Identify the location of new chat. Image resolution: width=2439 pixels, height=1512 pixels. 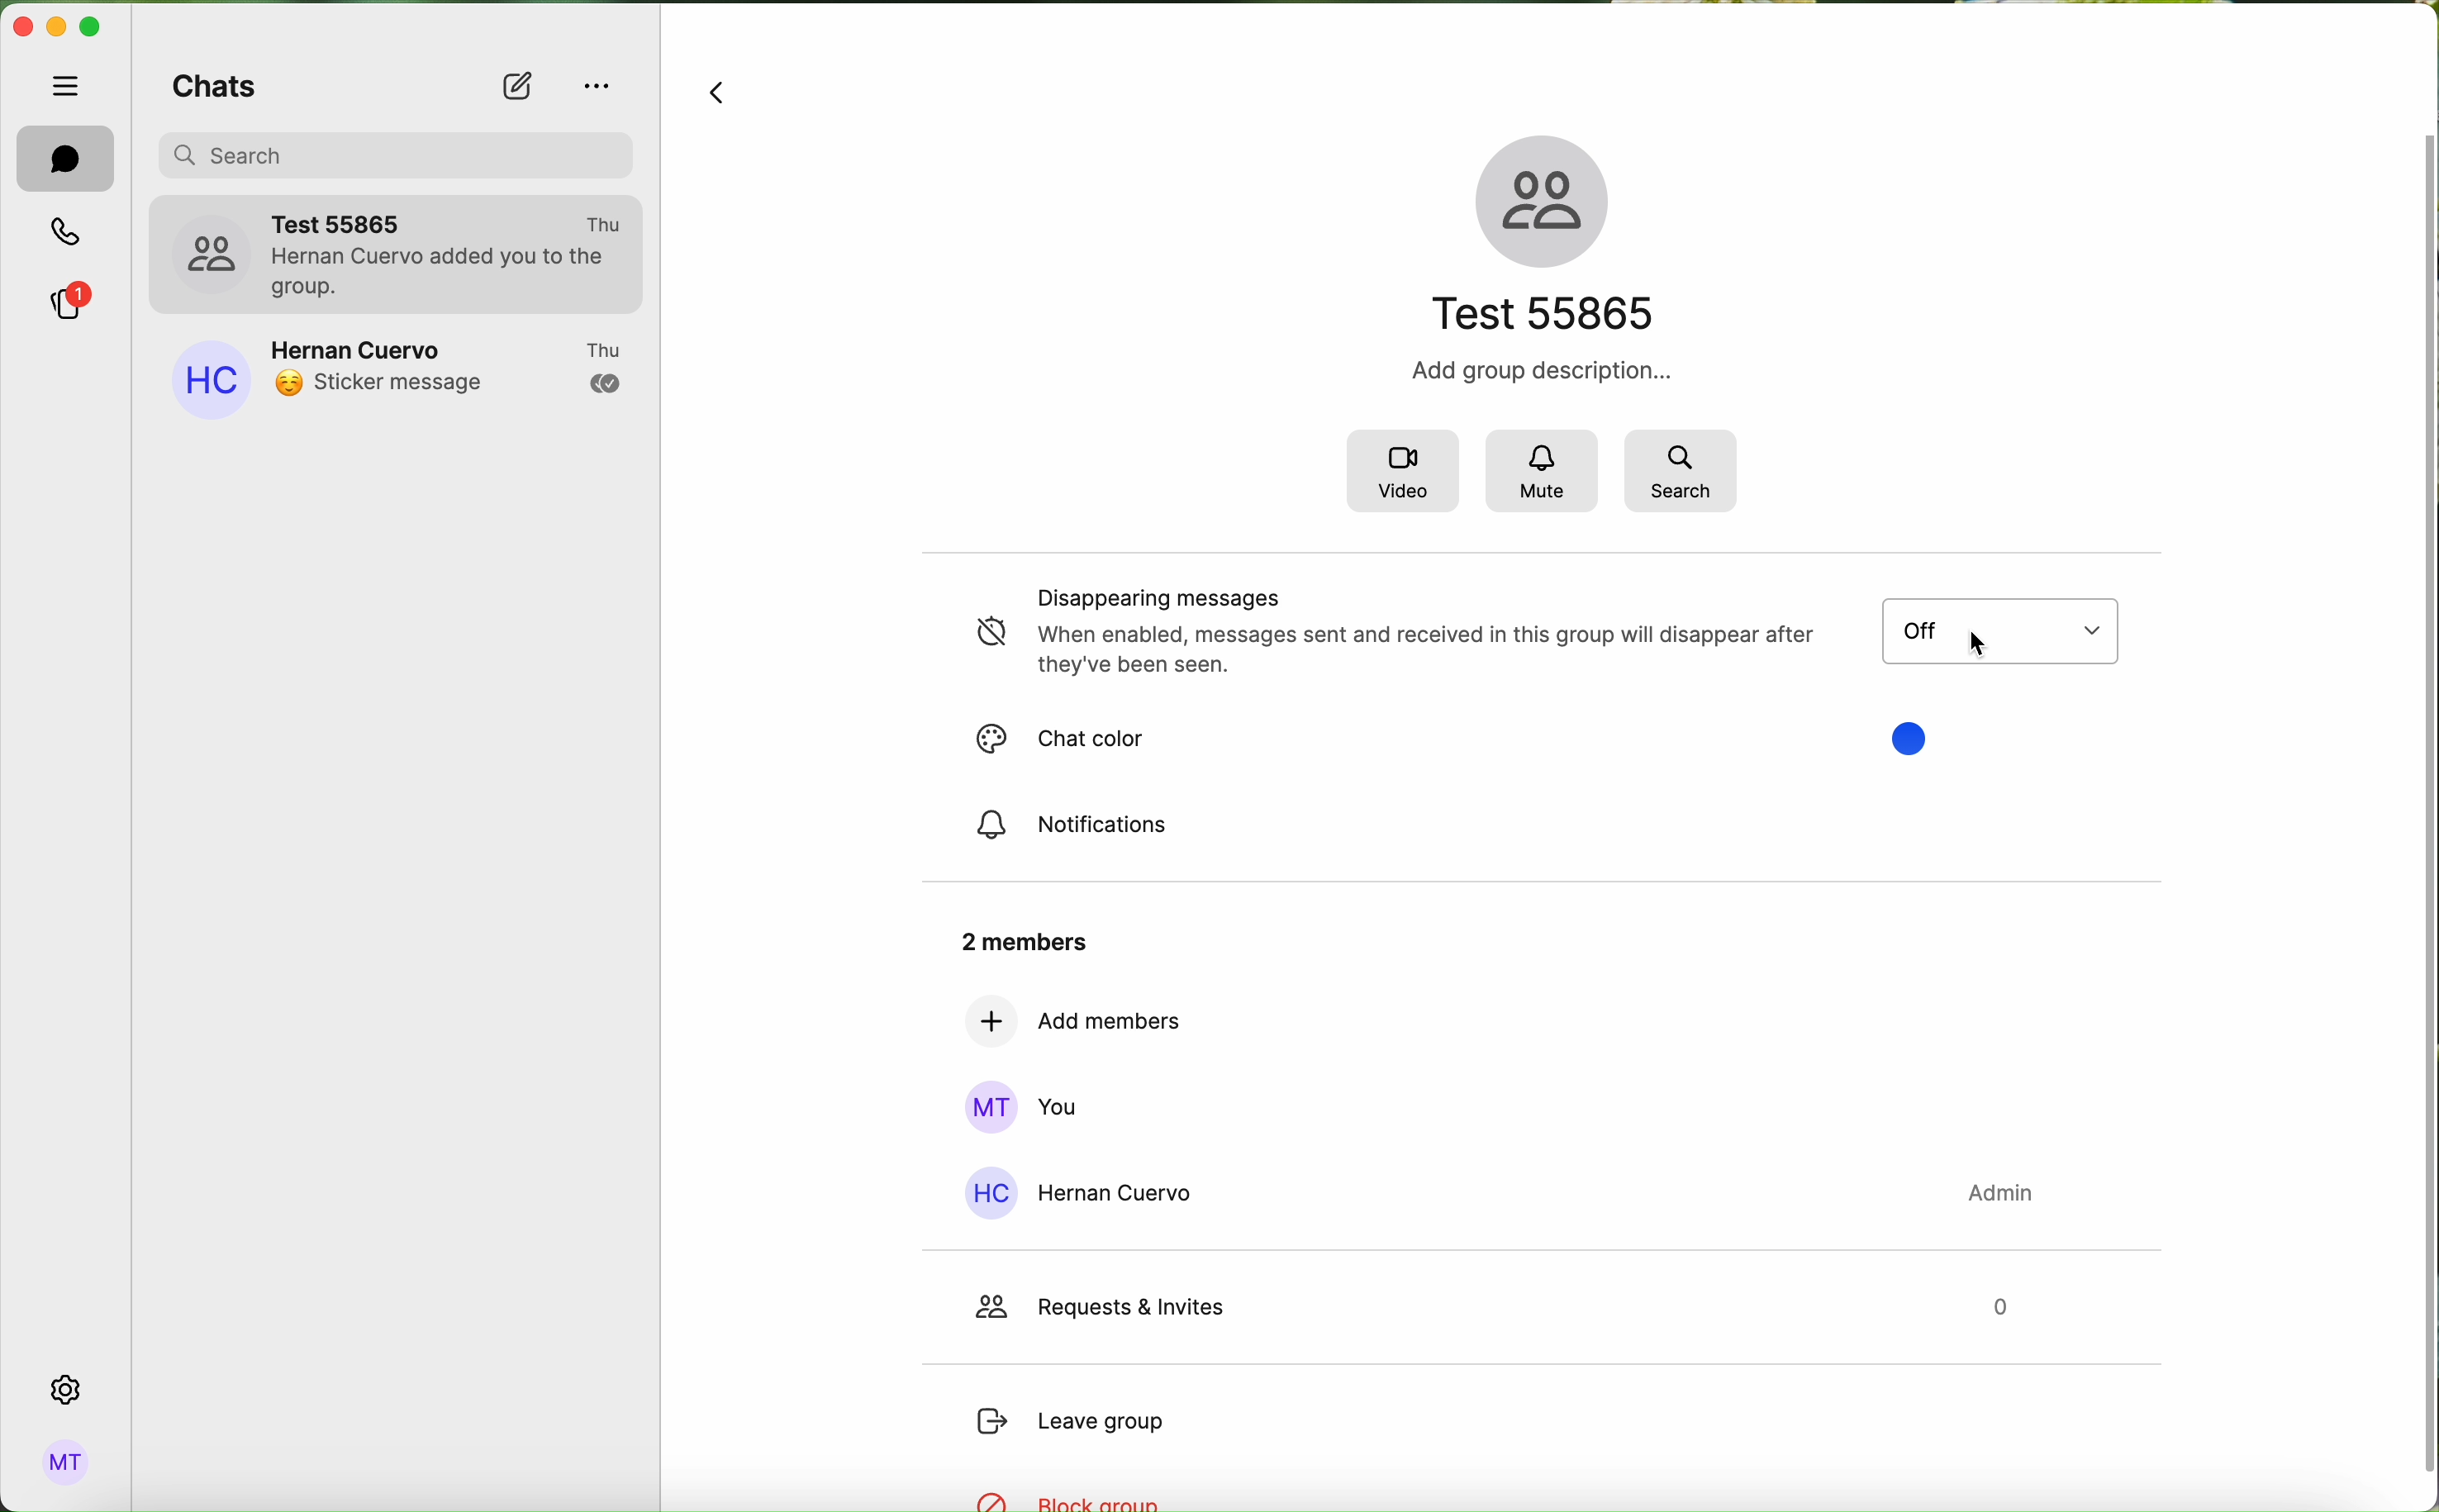
(517, 88).